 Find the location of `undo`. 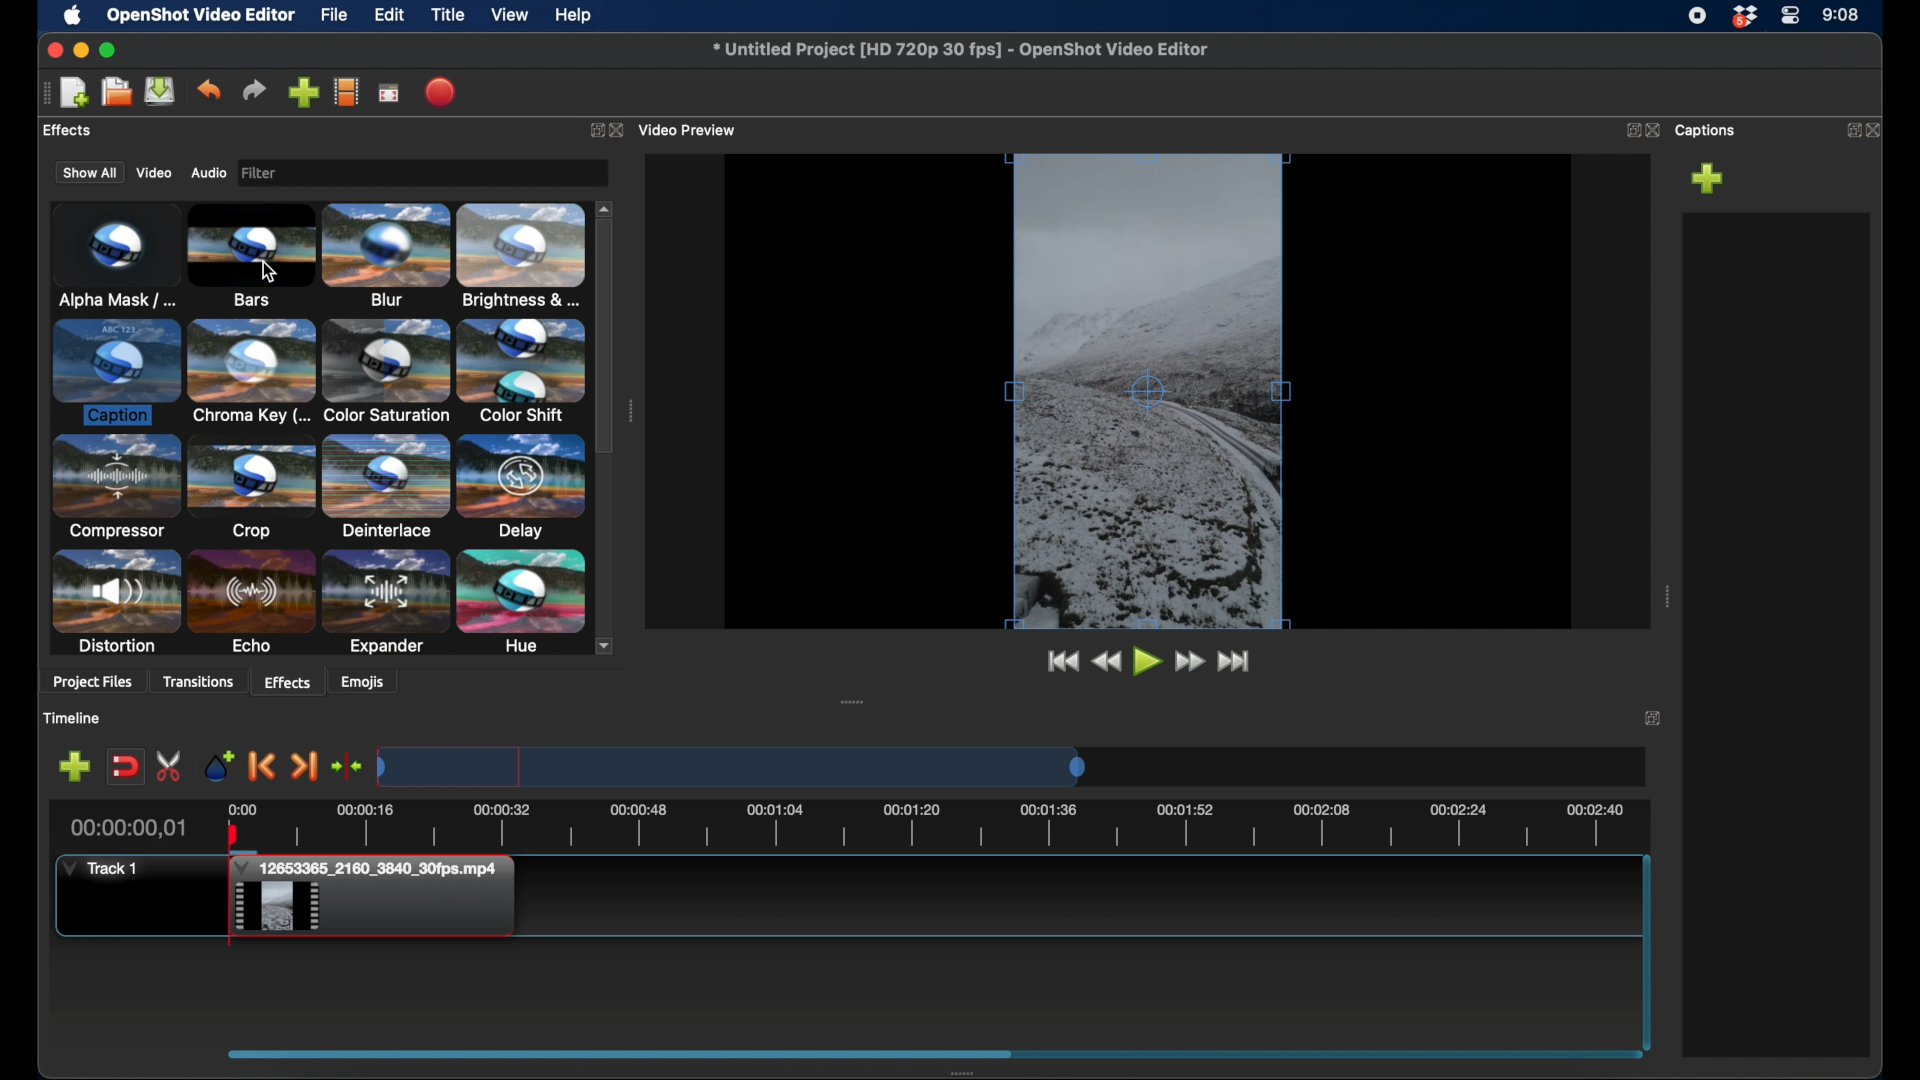

undo is located at coordinates (210, 89).